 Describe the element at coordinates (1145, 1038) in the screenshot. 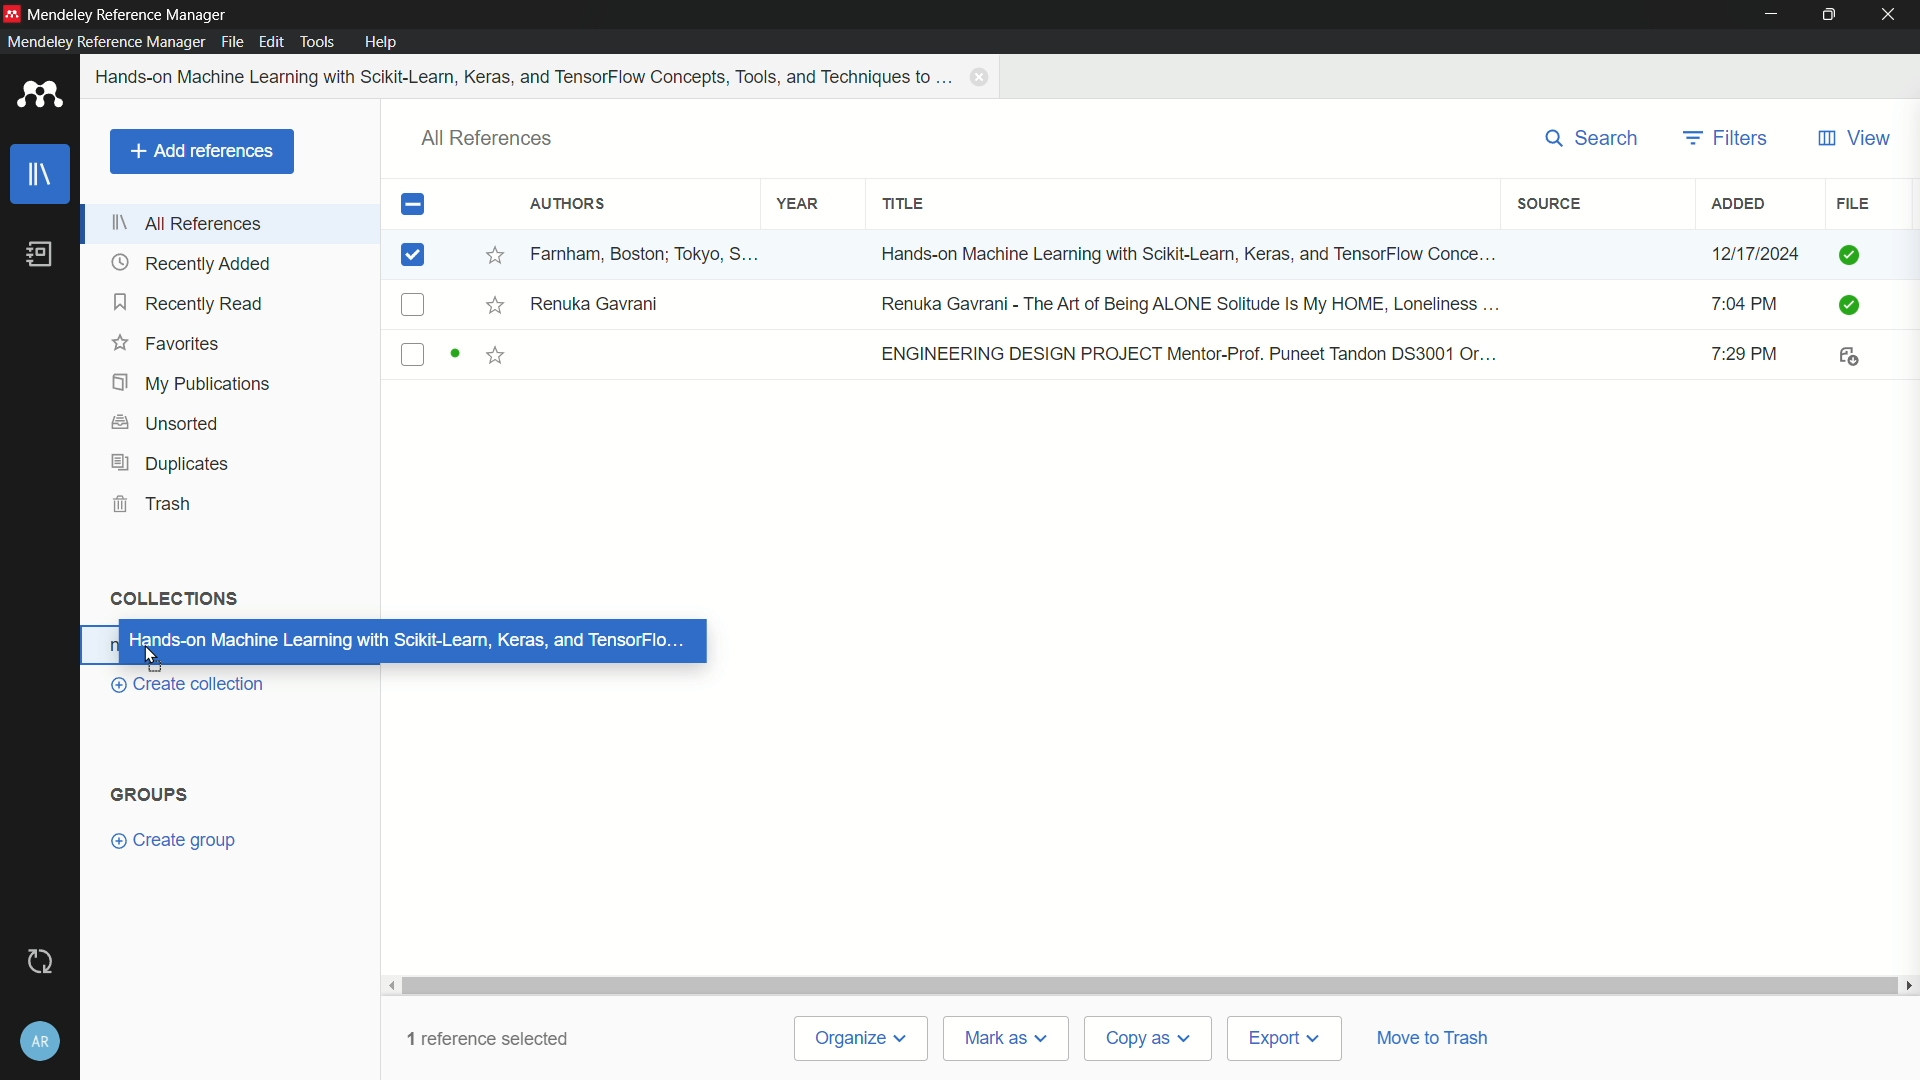

I see `copy as` at that location.